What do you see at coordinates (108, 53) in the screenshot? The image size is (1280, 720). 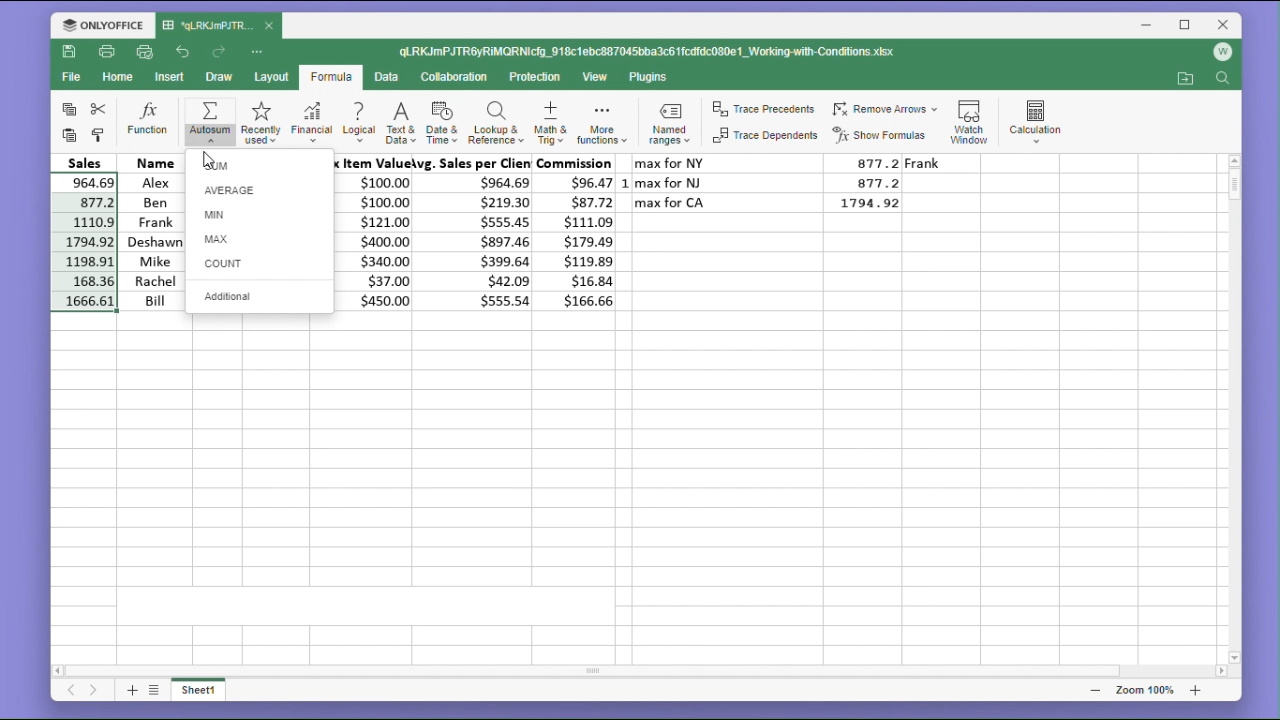 I see `print file` at bounding box center [108, 53].